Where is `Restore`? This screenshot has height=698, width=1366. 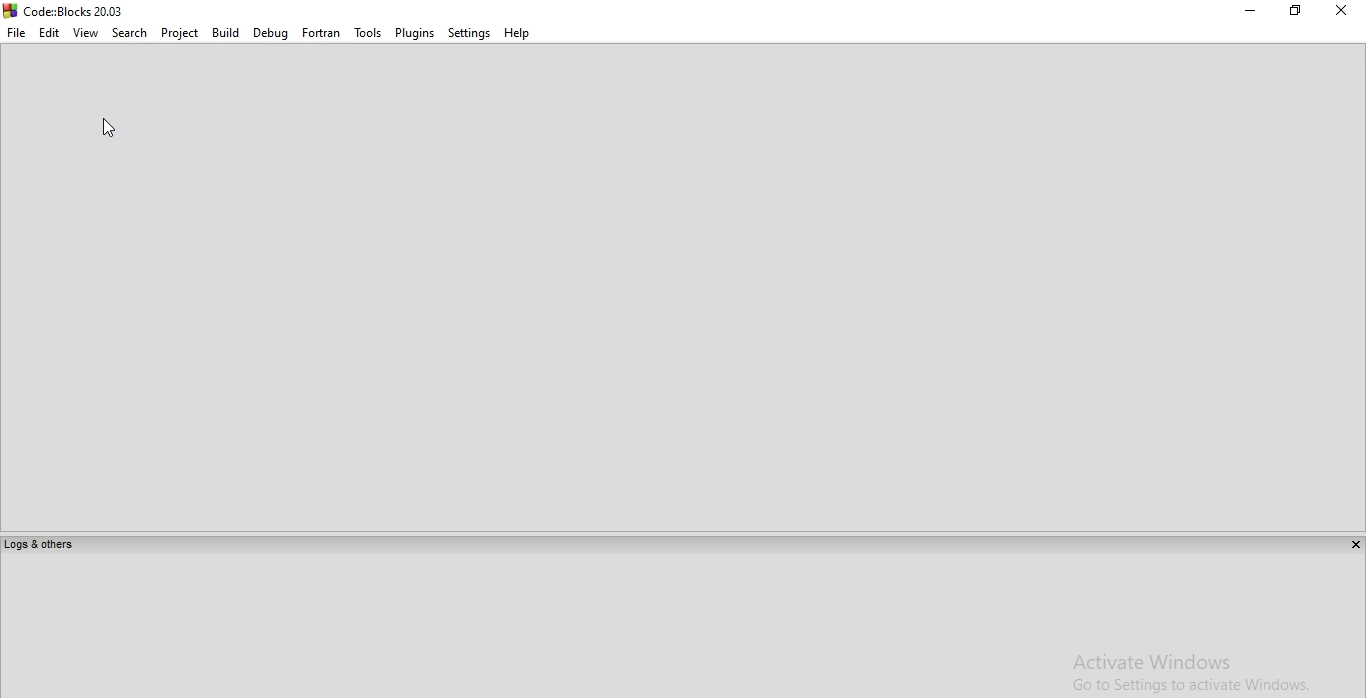
Restore is located at coordinates (1294, 11).